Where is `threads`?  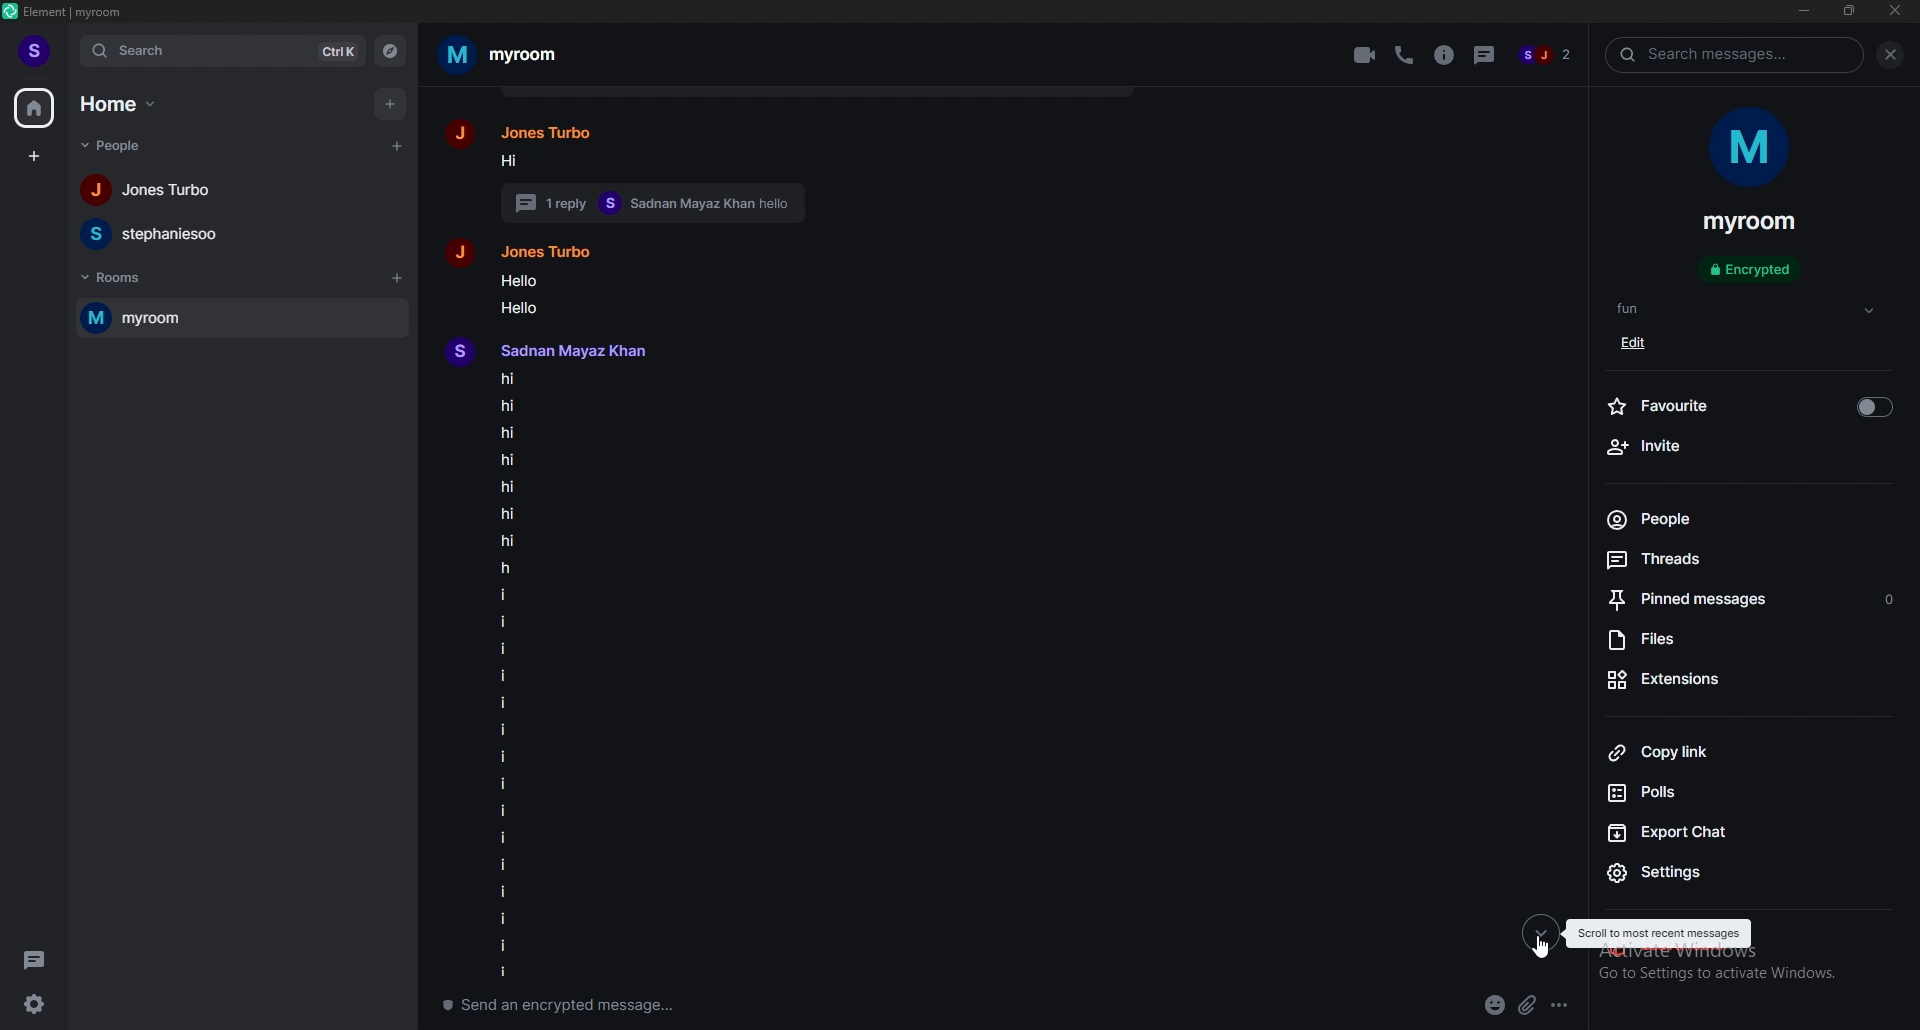
threads is located at coordinates (1705, 560).